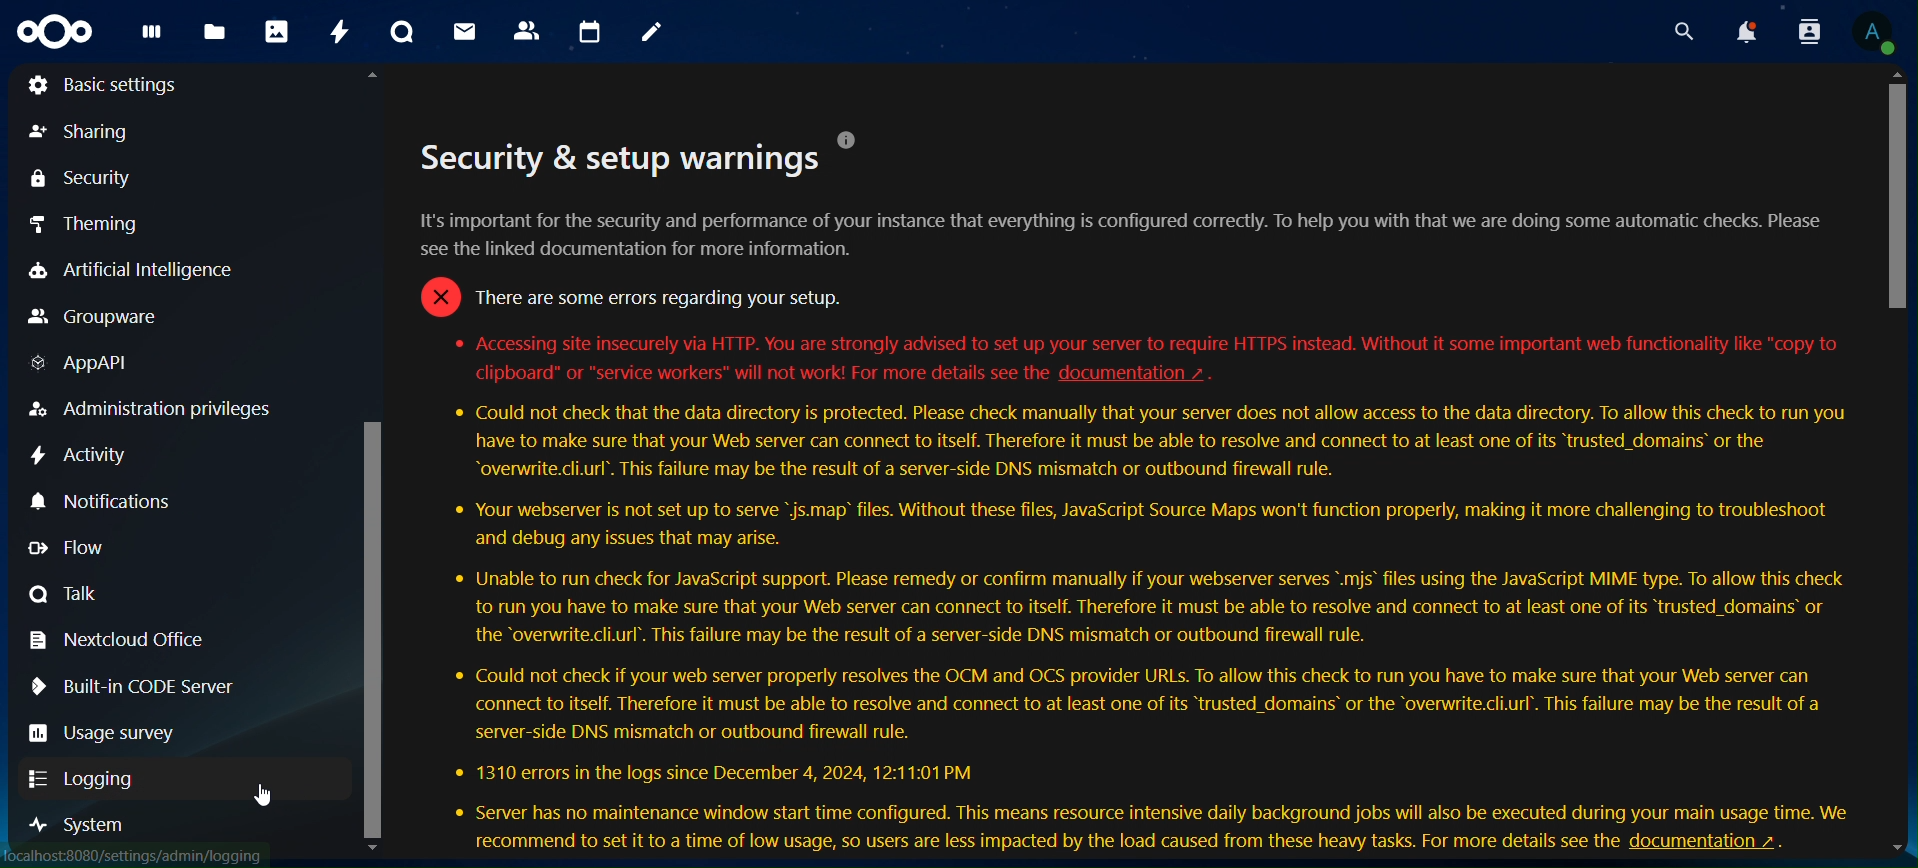 The width and height of the screenshot is (1918, 868). Describe the element at coordinates (463, 32) in the screenshot. I see `mail` at that location.